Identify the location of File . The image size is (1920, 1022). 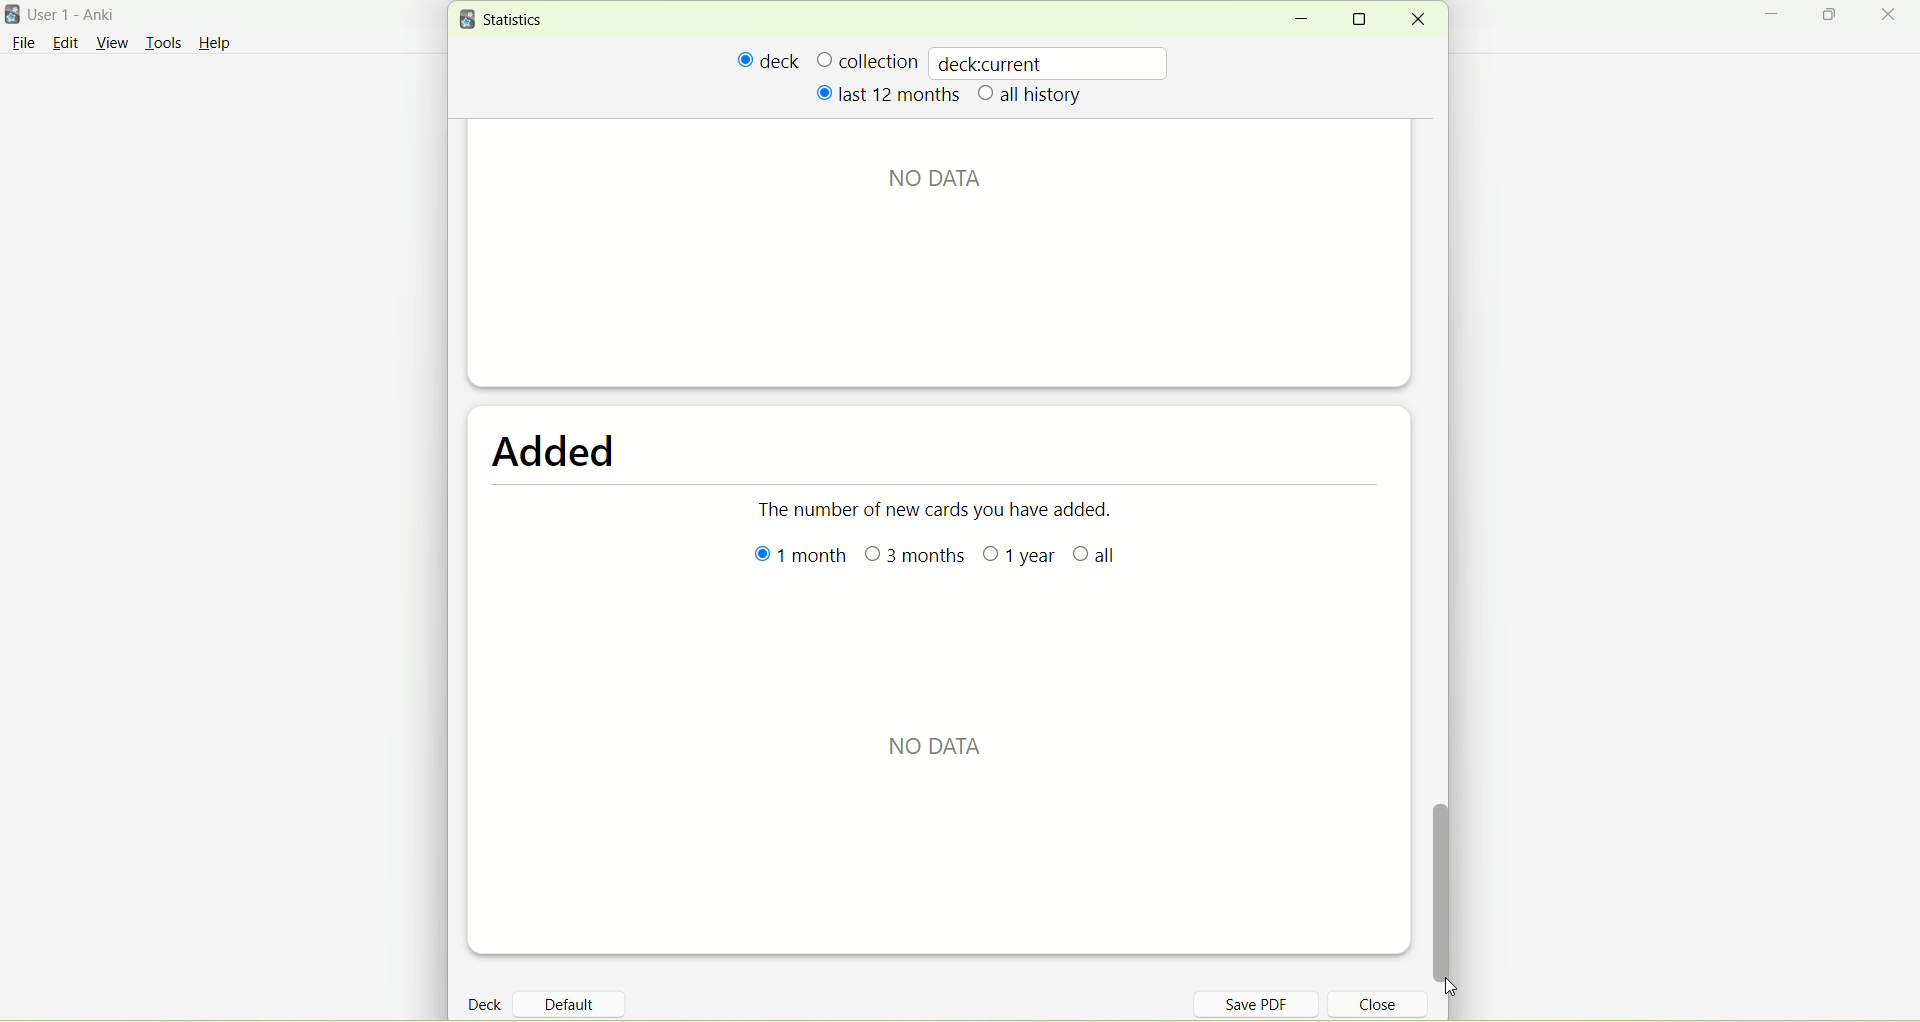
(23, 43).